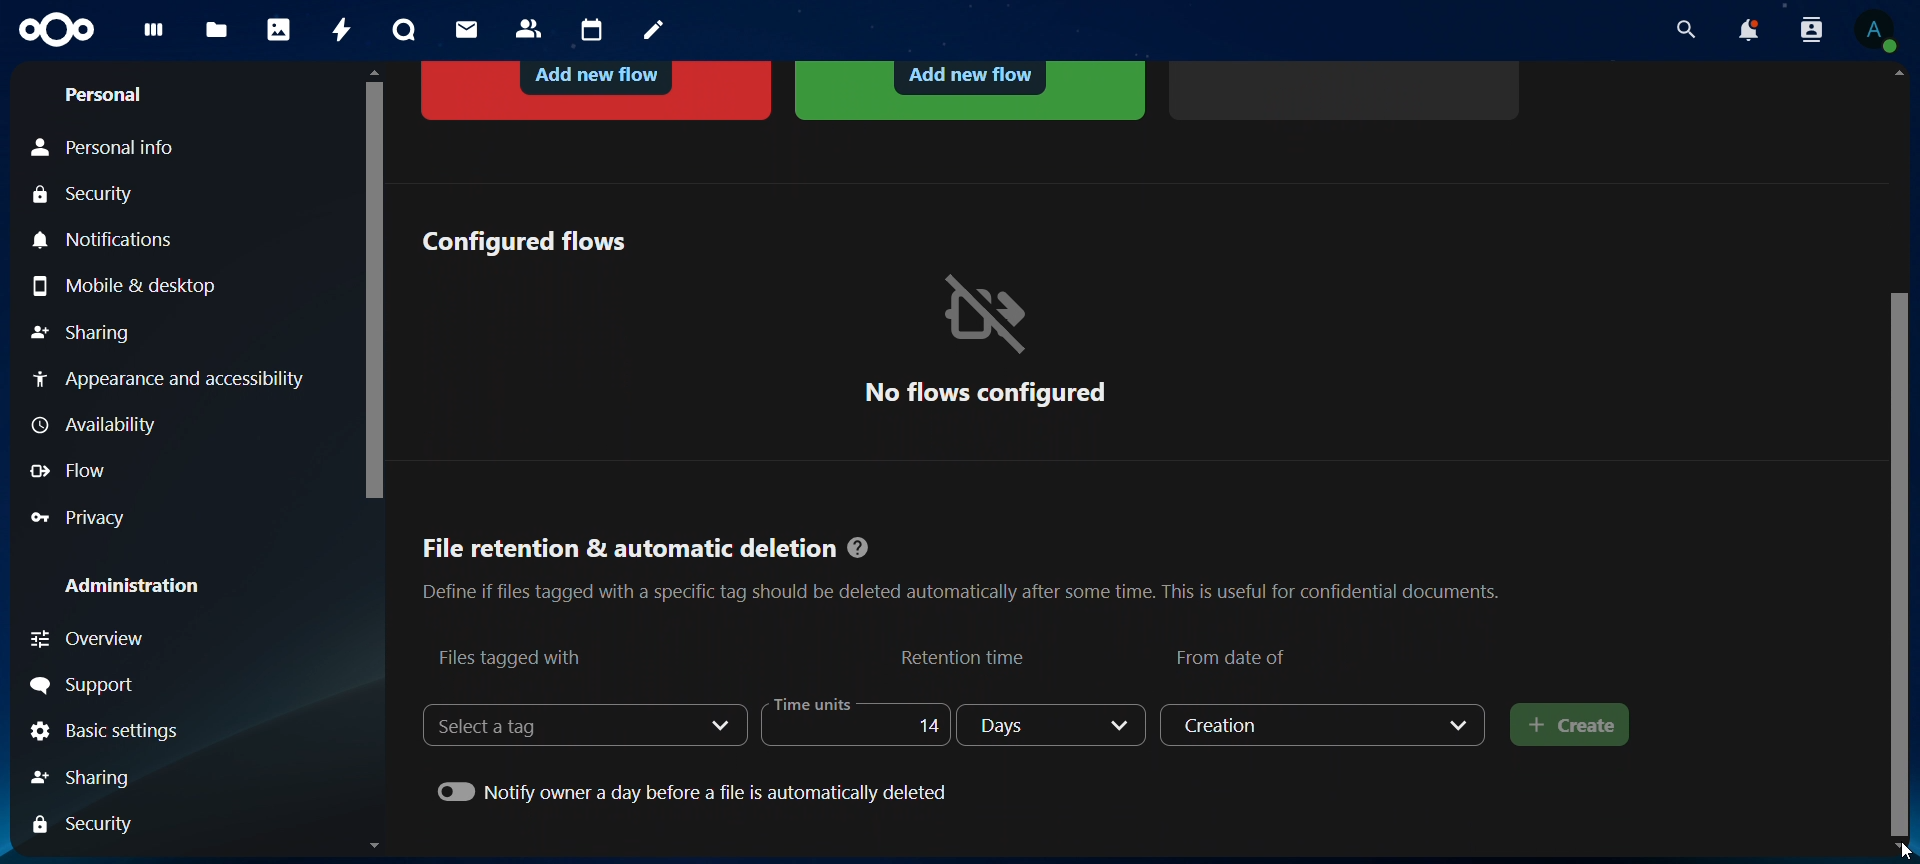 This screenshot has width=1920, height=864. What do you see at coordinates (1235, 655) in the screenshot?
I see `from date of` at bounding box center [1235, 655].